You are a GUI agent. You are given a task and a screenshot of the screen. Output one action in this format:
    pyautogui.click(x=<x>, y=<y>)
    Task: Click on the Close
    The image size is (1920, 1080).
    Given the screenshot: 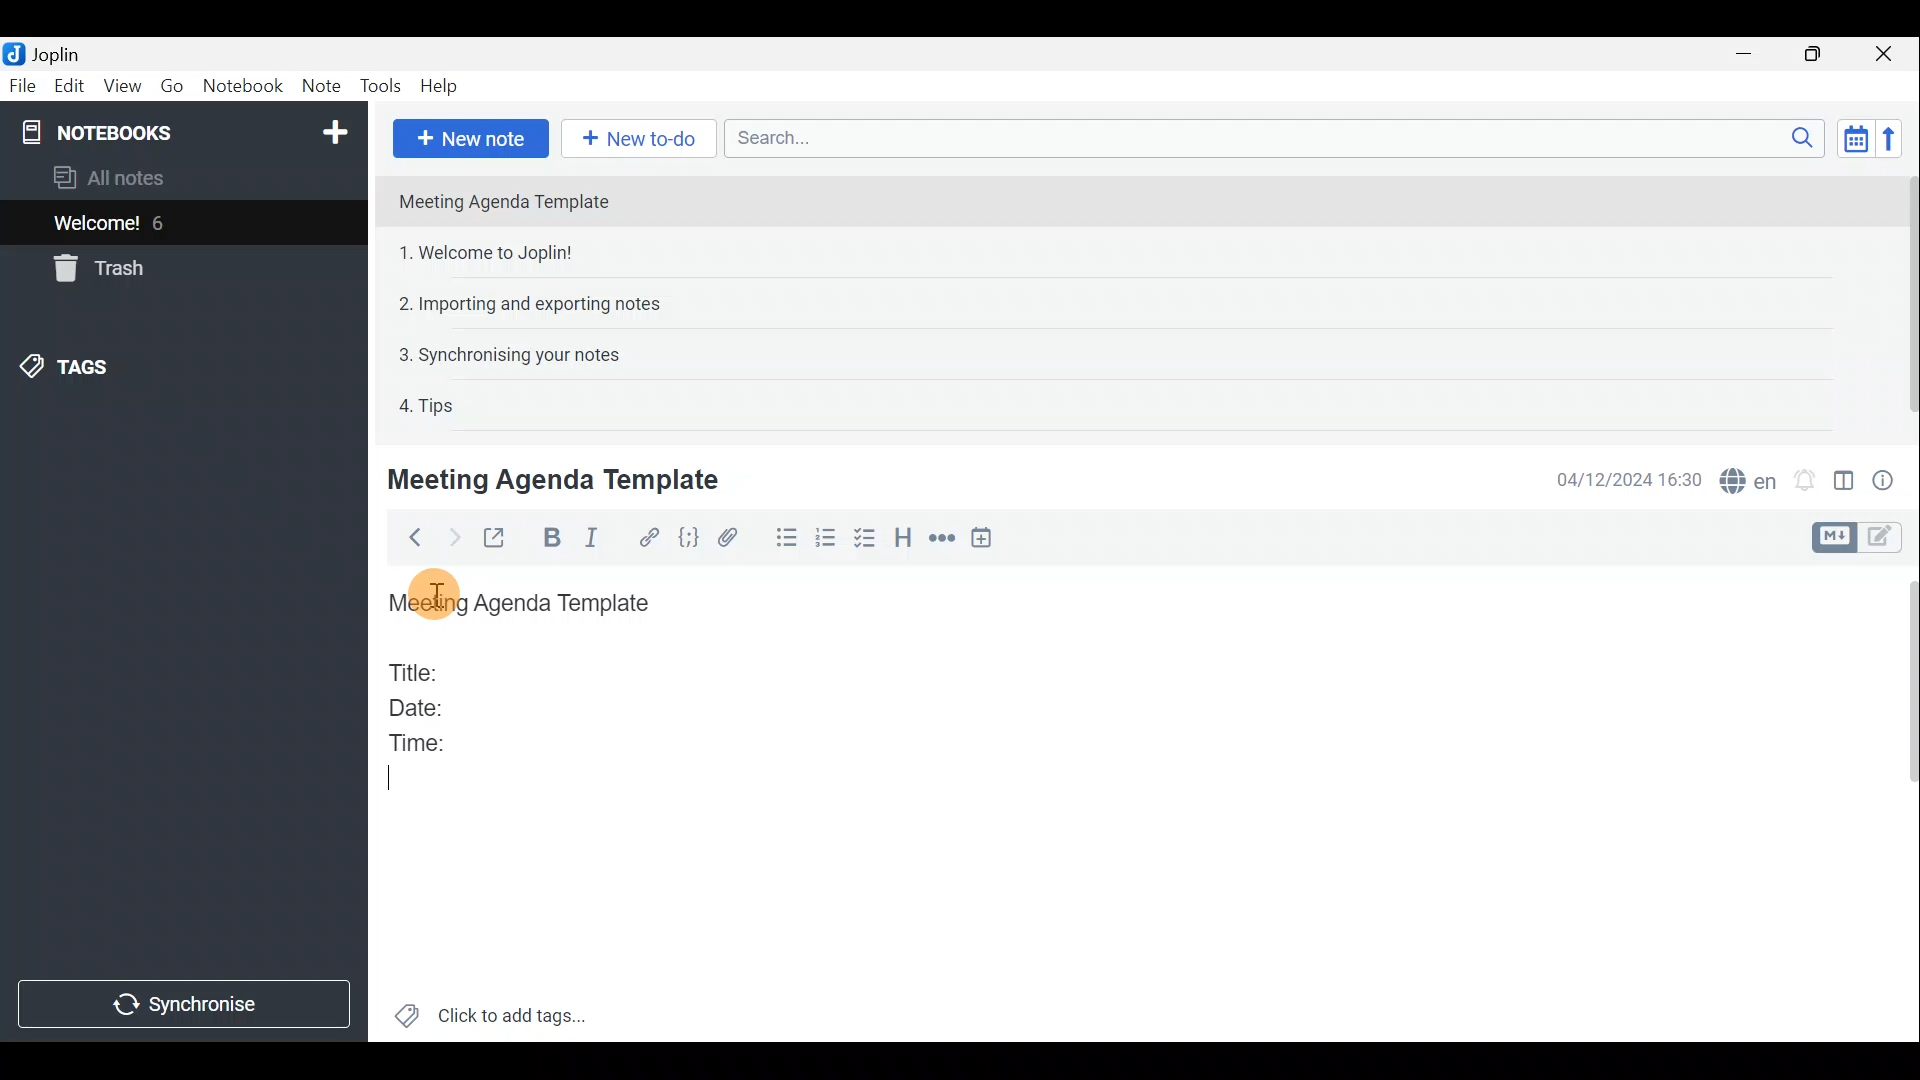 What is the action you would take?
    pyautogui.click(x=1885, y=55)
    